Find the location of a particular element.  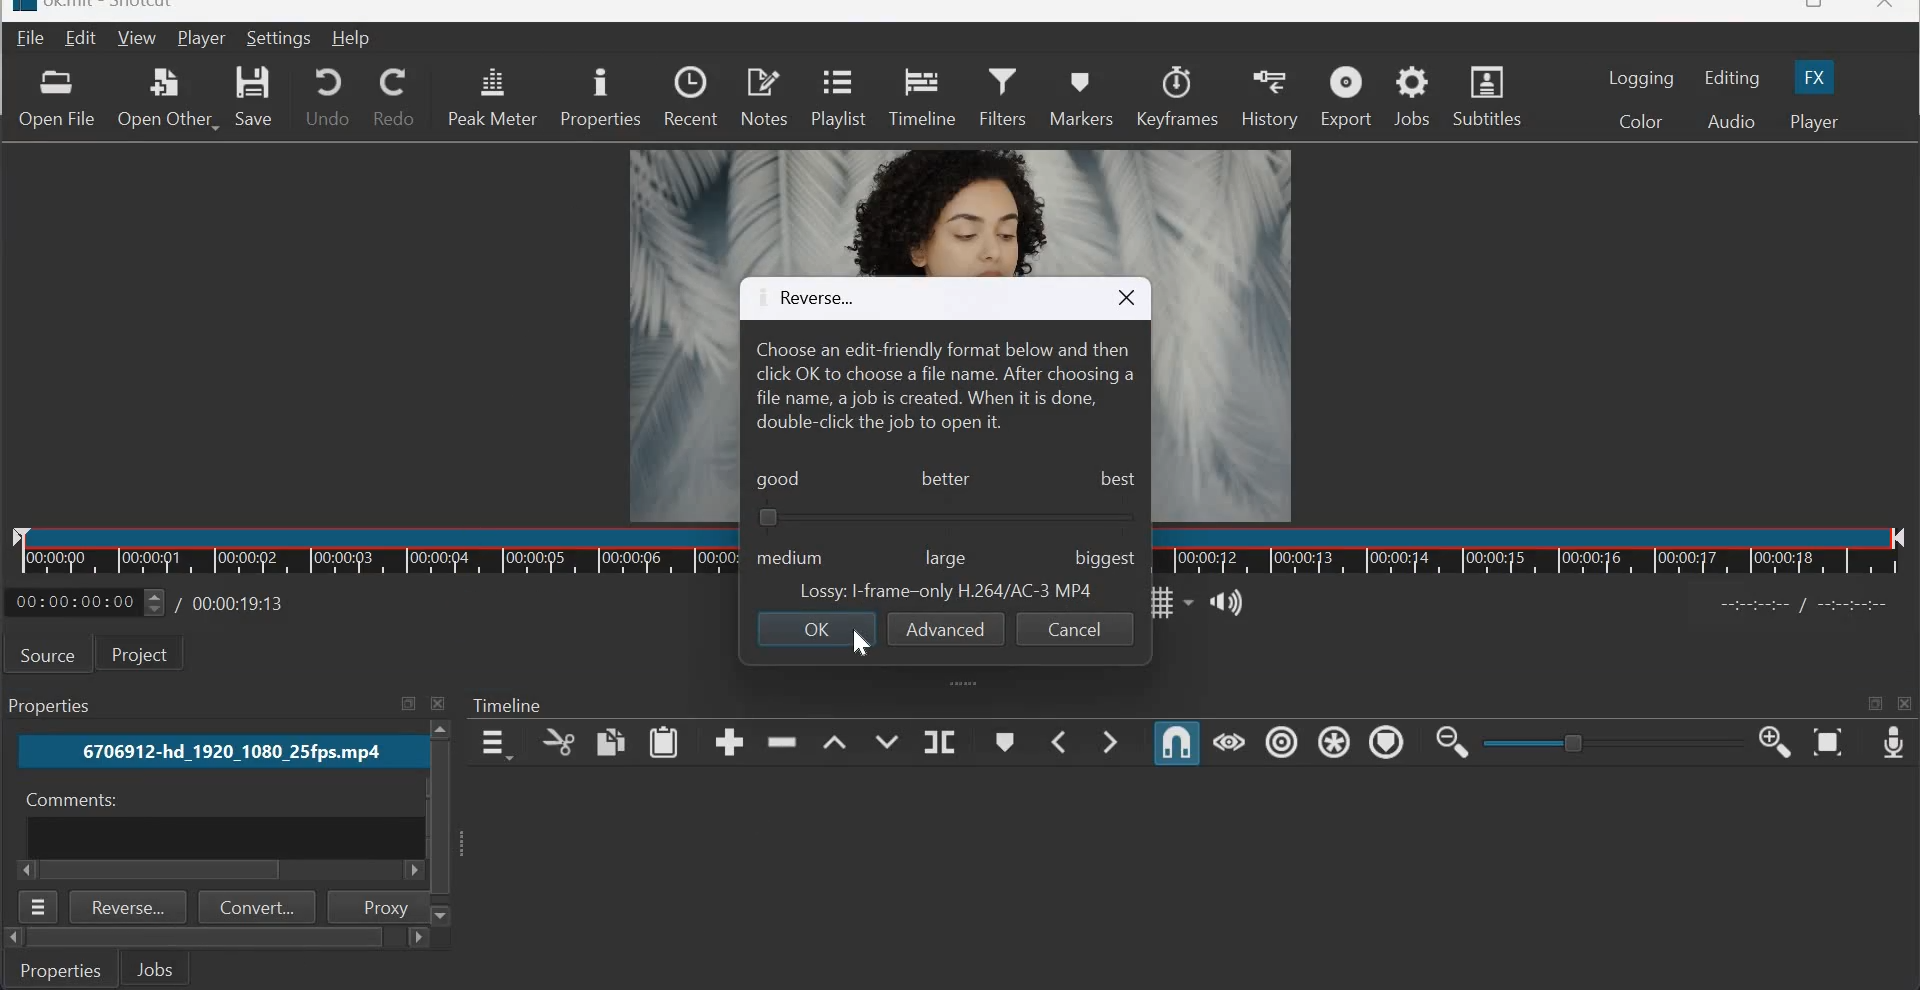

Record Audio is located at coordinates (1892, 745).